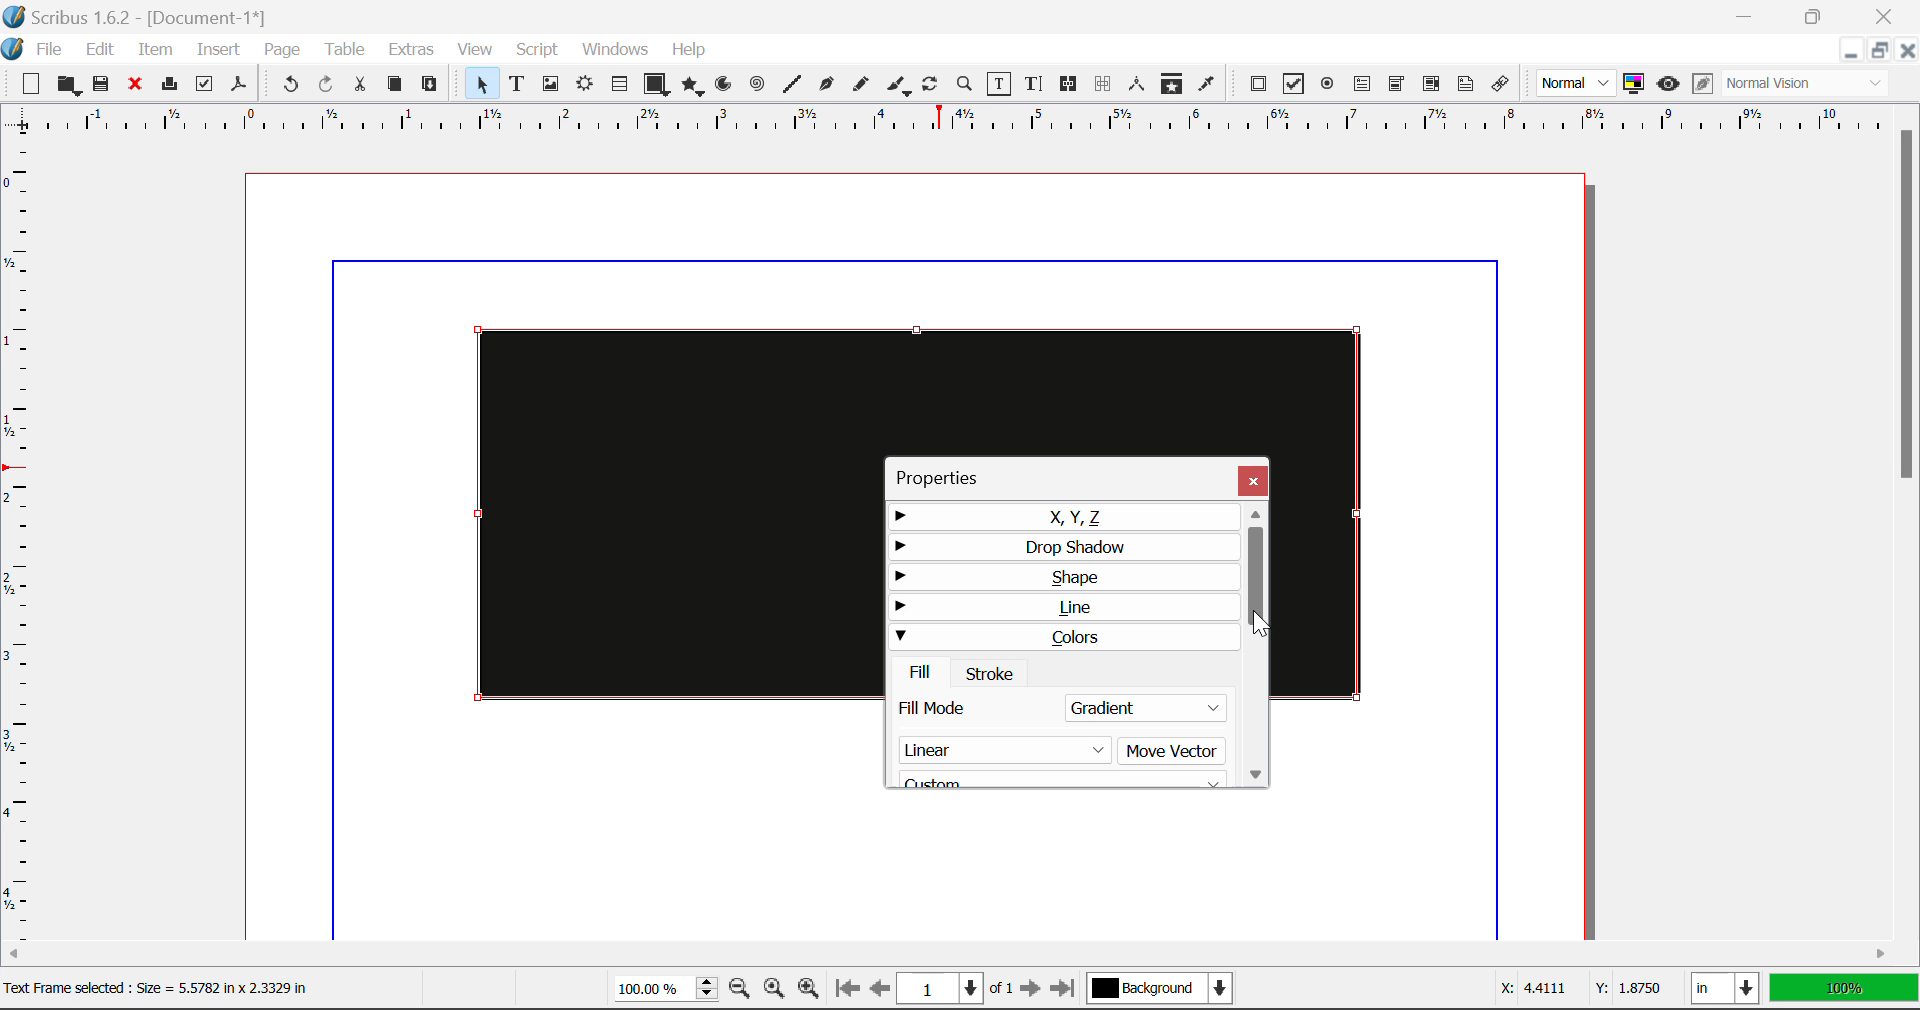 This screenshot has width=1920, height=1010. Describe the element at coordinates (648, 512) in the screenshot. I see `Text Frame Color Changed` at that location.